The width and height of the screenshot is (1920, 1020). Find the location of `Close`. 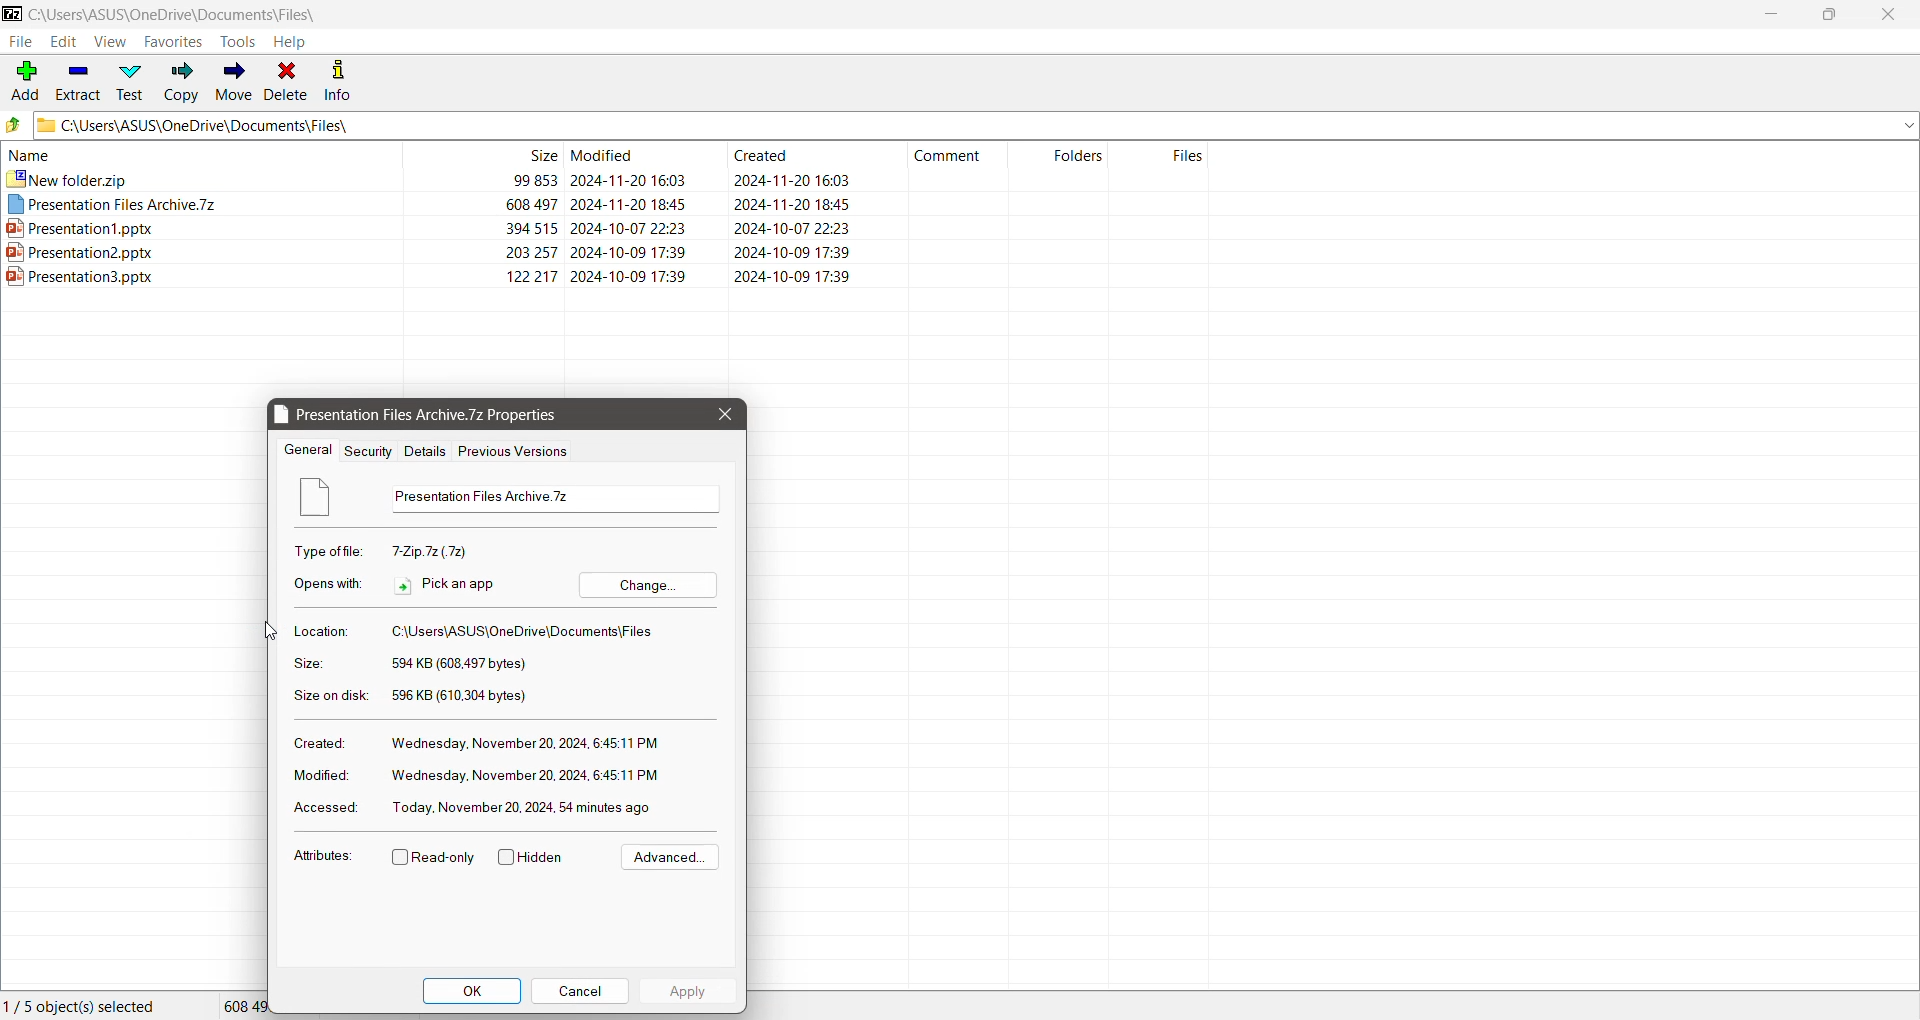

Close is located at coordinates (1888, 16).